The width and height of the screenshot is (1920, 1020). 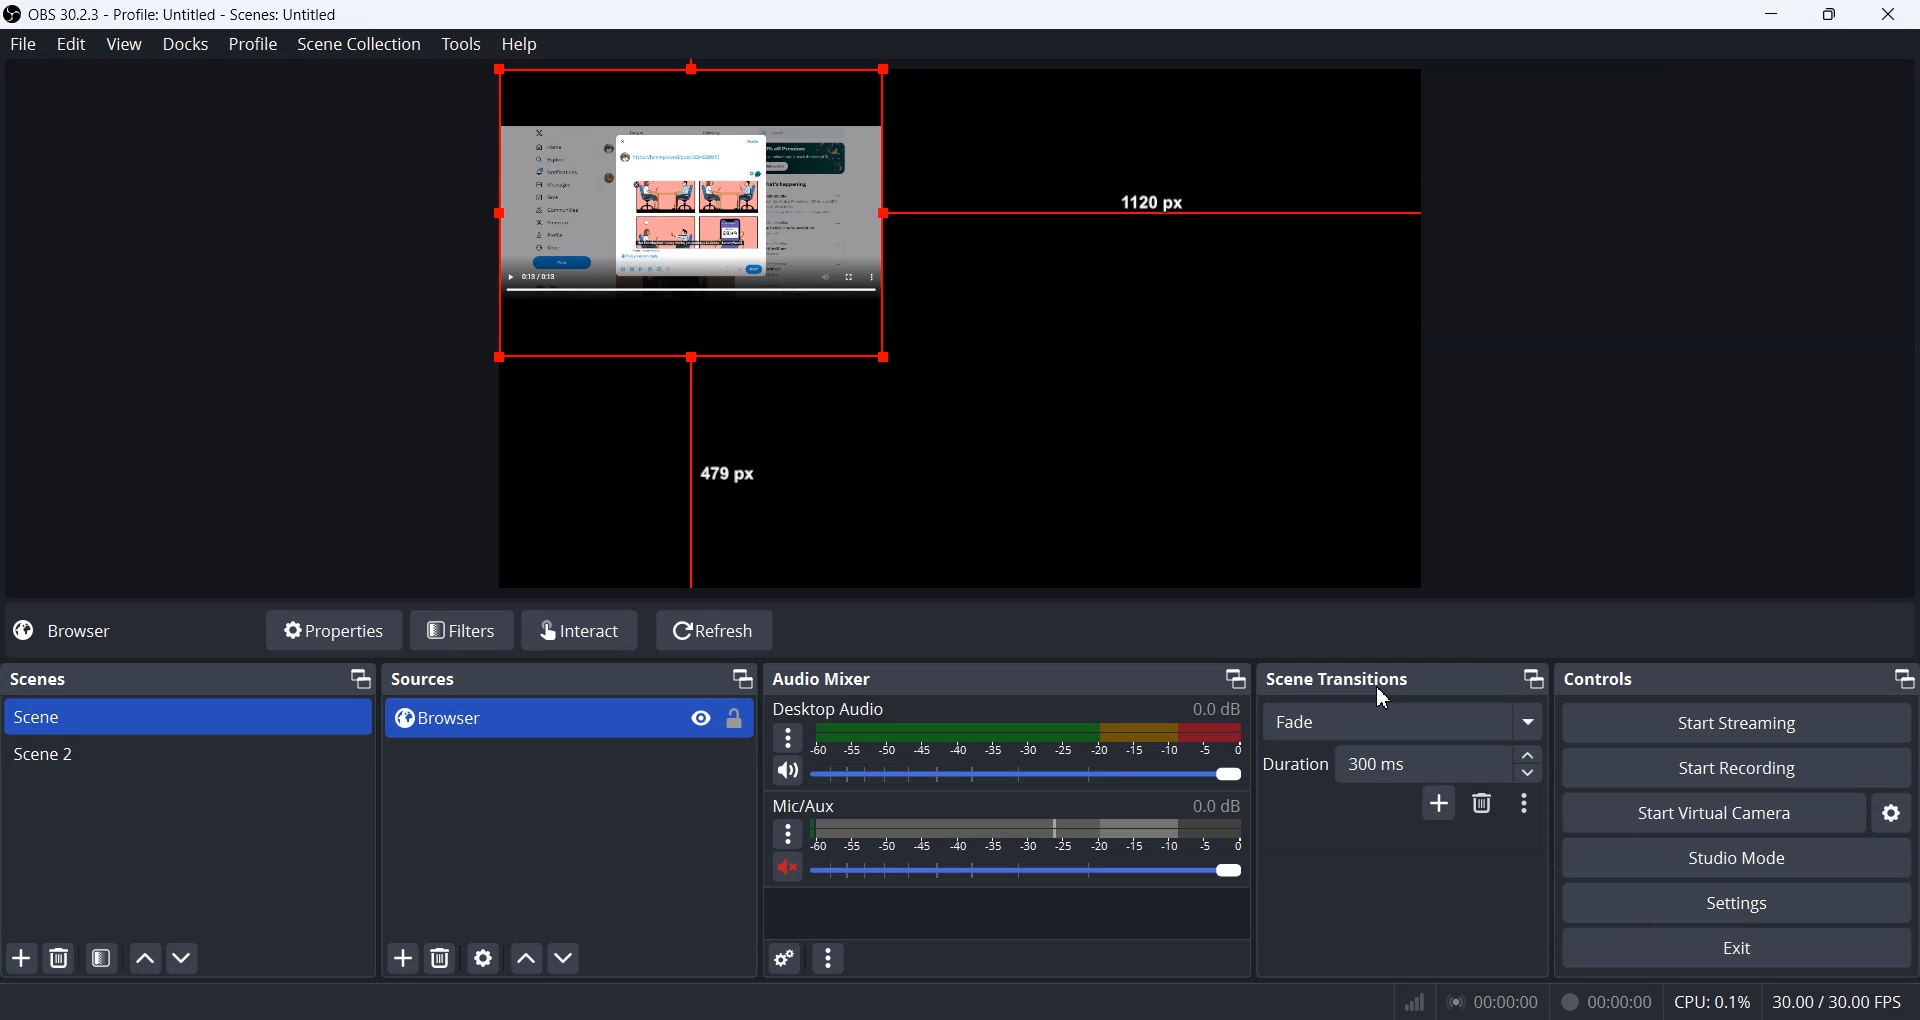 I want to click on Configure virtual camera, so click(x=1895, y=813).